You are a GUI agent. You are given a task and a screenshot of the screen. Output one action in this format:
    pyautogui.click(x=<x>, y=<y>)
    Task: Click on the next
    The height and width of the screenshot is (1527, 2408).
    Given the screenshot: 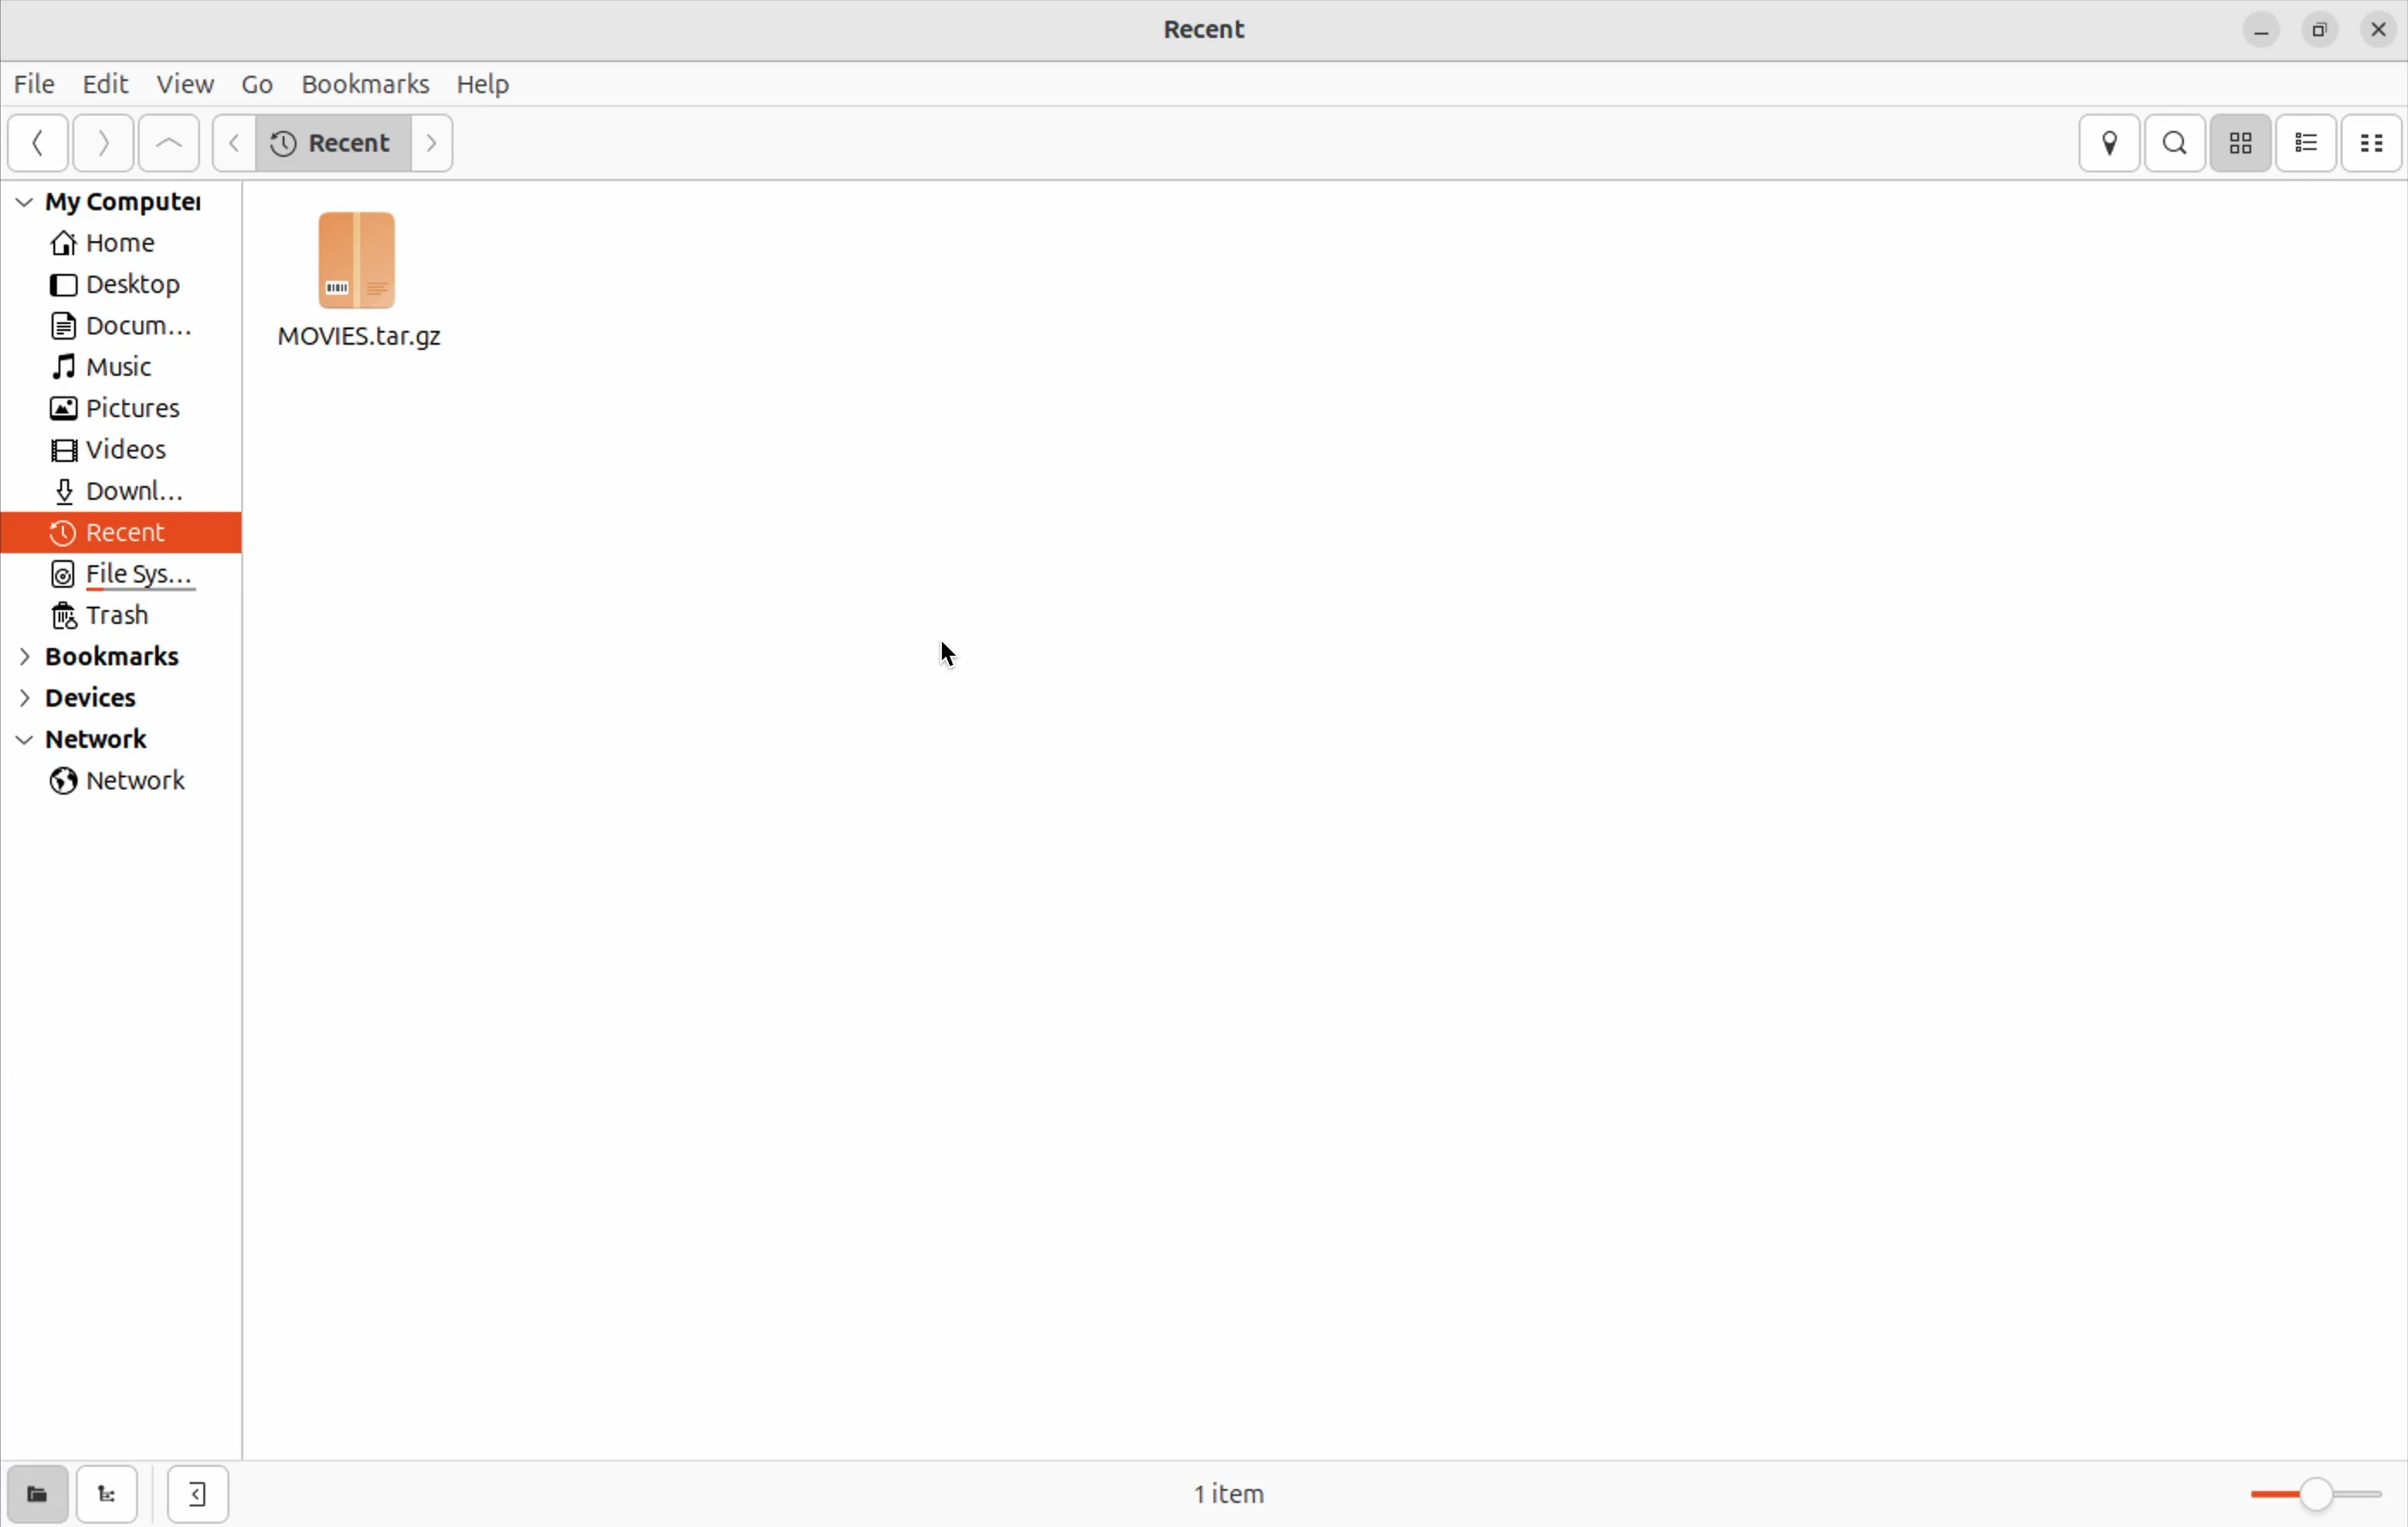 What is the action you would take?
    pyautogui.click(x=440, y=140)
    